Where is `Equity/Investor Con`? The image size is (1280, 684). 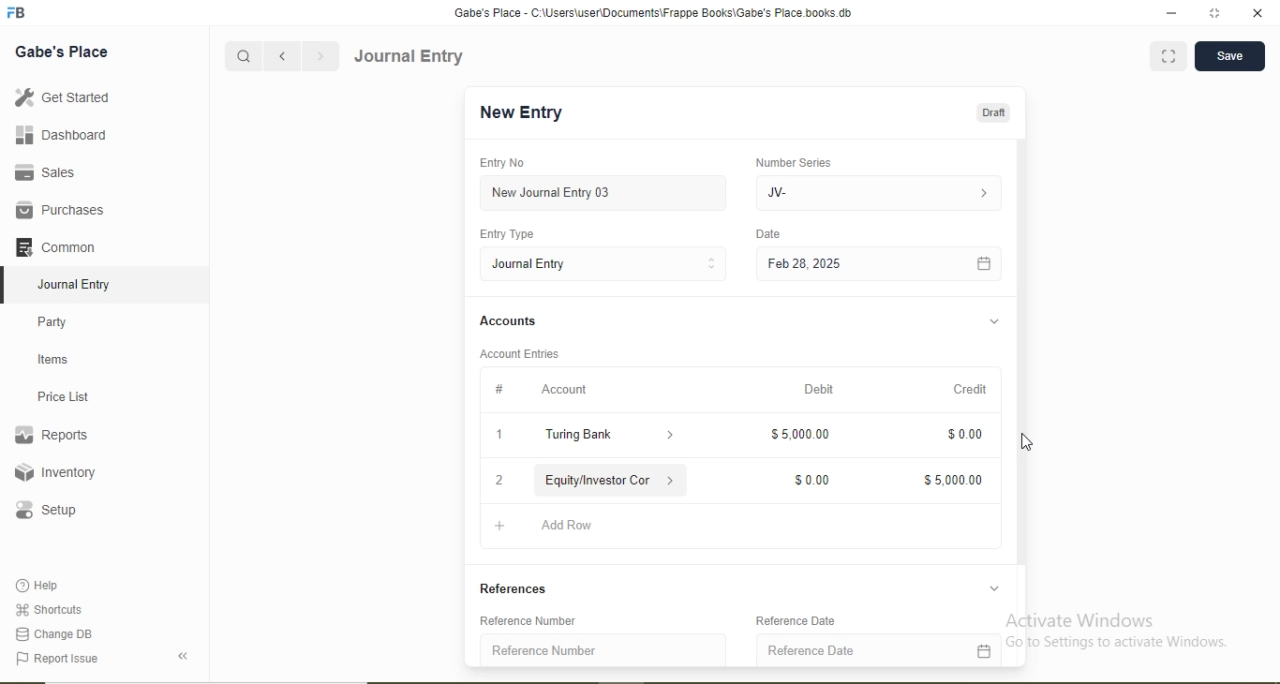 Equity/Investor Con is located at coordinates (600, 480).